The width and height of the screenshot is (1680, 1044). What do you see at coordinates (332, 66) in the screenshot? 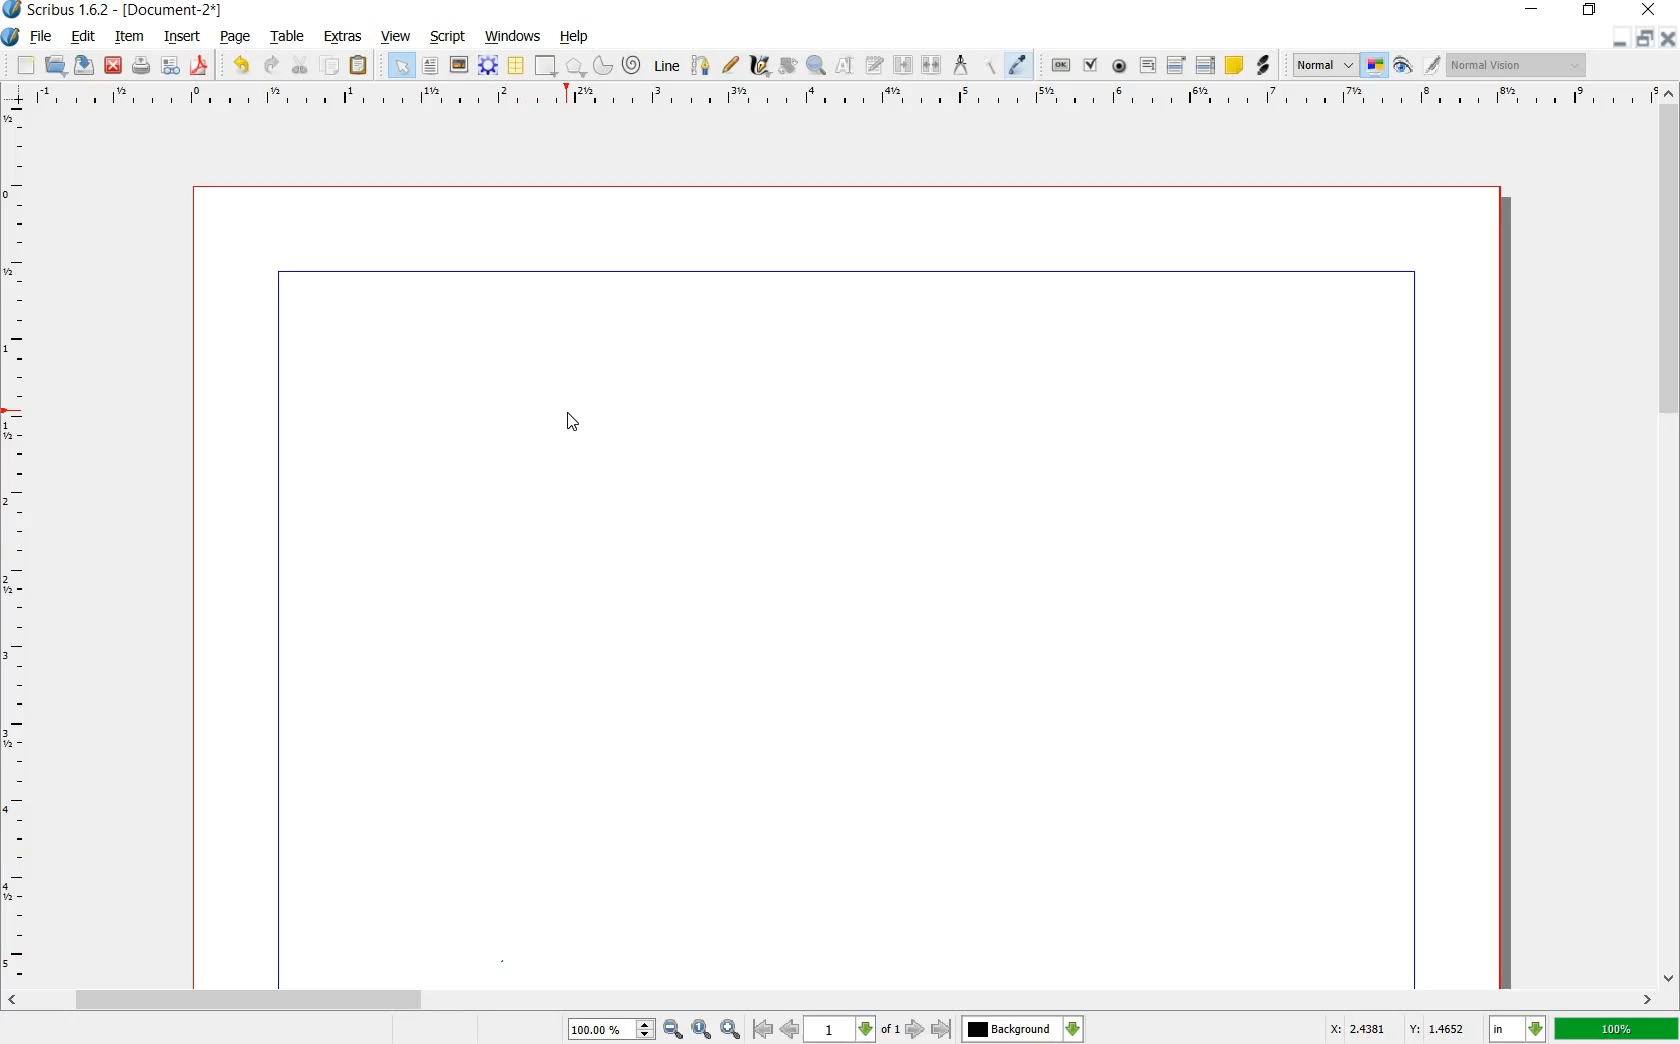
I see `COPY` at bounding box center [332, 66].